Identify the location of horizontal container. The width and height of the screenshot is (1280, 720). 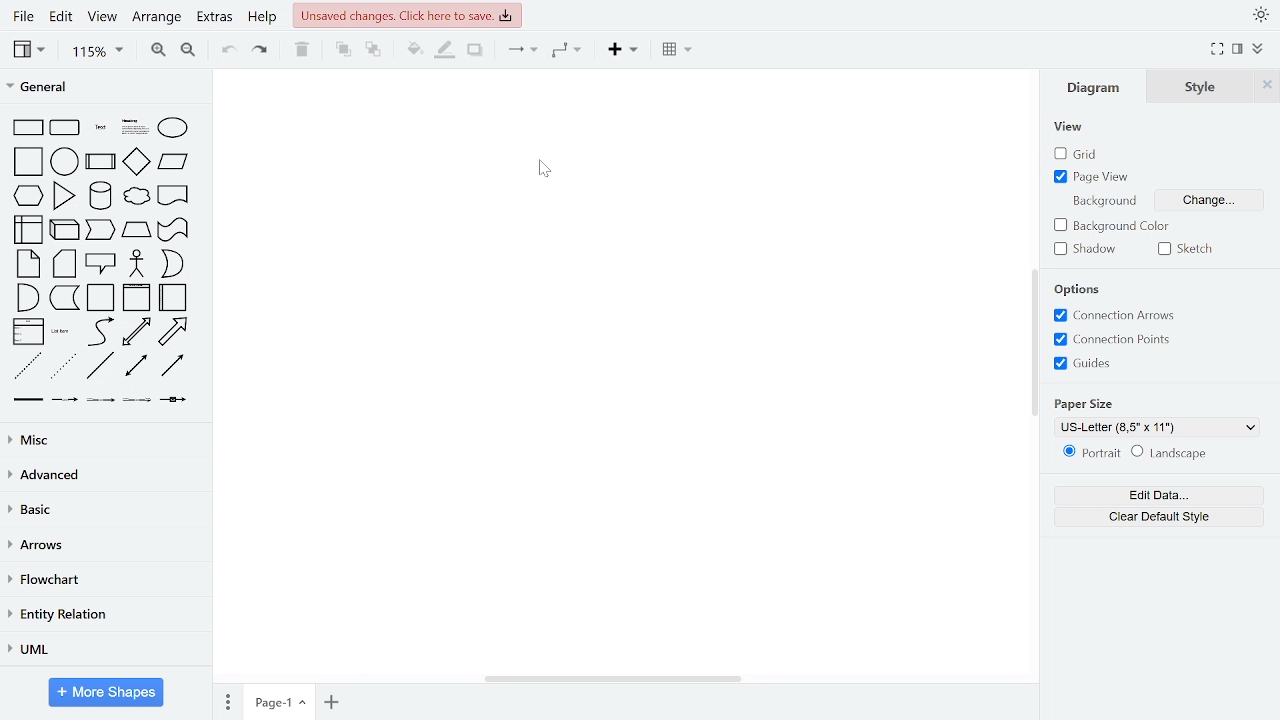
(171, 297).